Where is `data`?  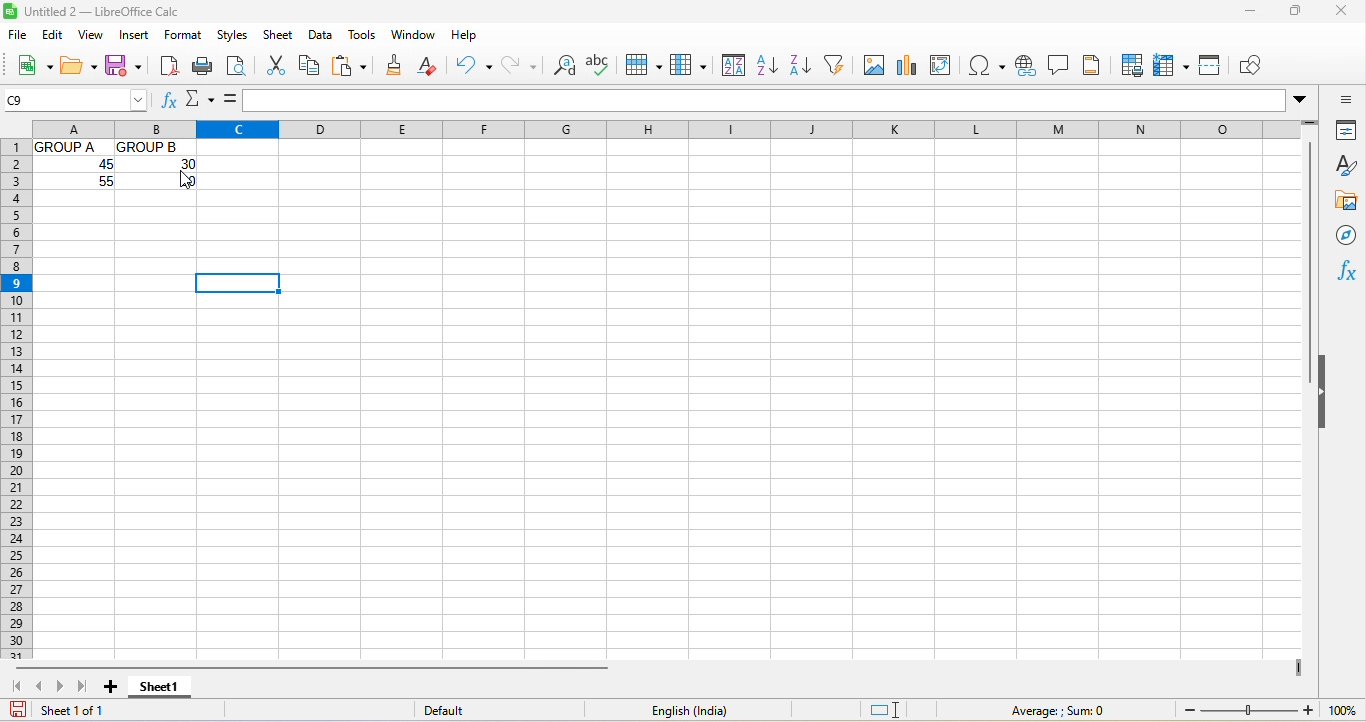
data is located at coordinates (325, 36).